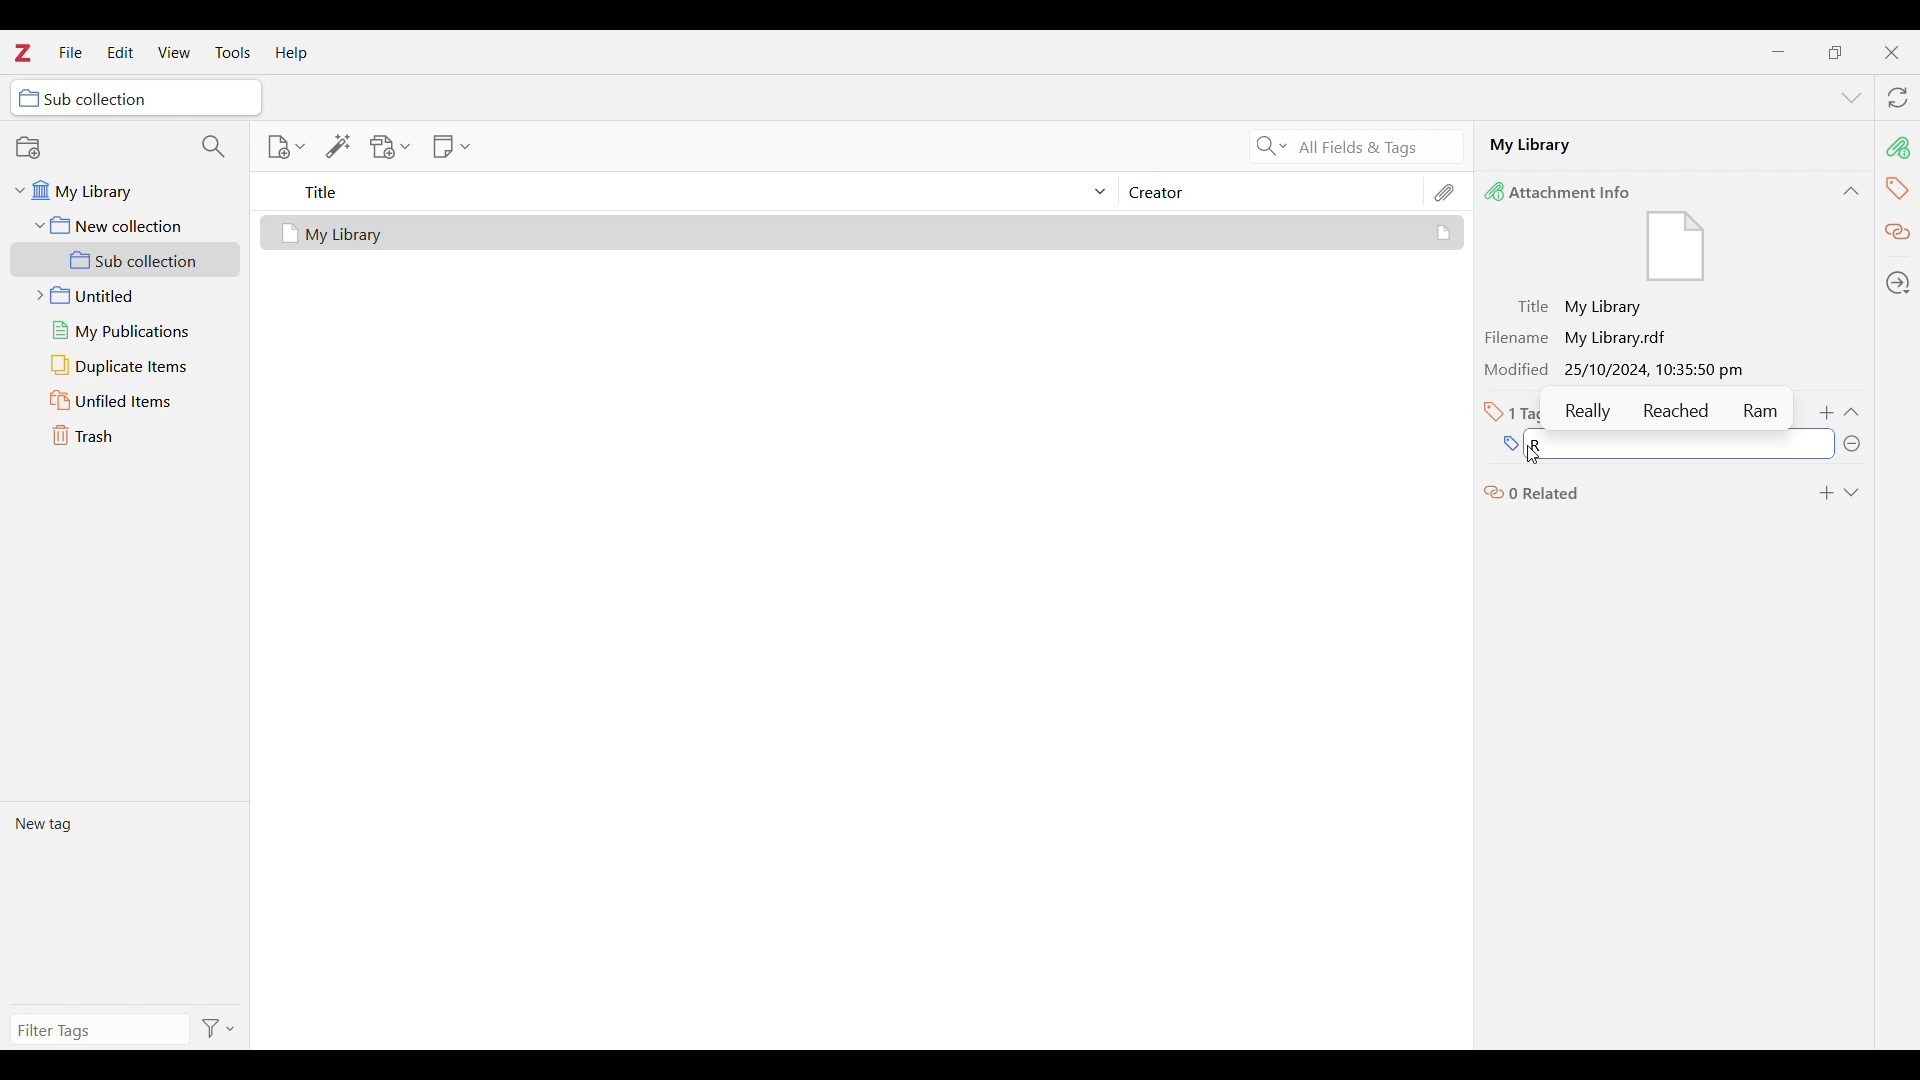 The width and height of the screenshot is (1920, 1080). Describe the element at coordinates (1582, 307) in the screenshot. I see `Title: My Library` at that location.